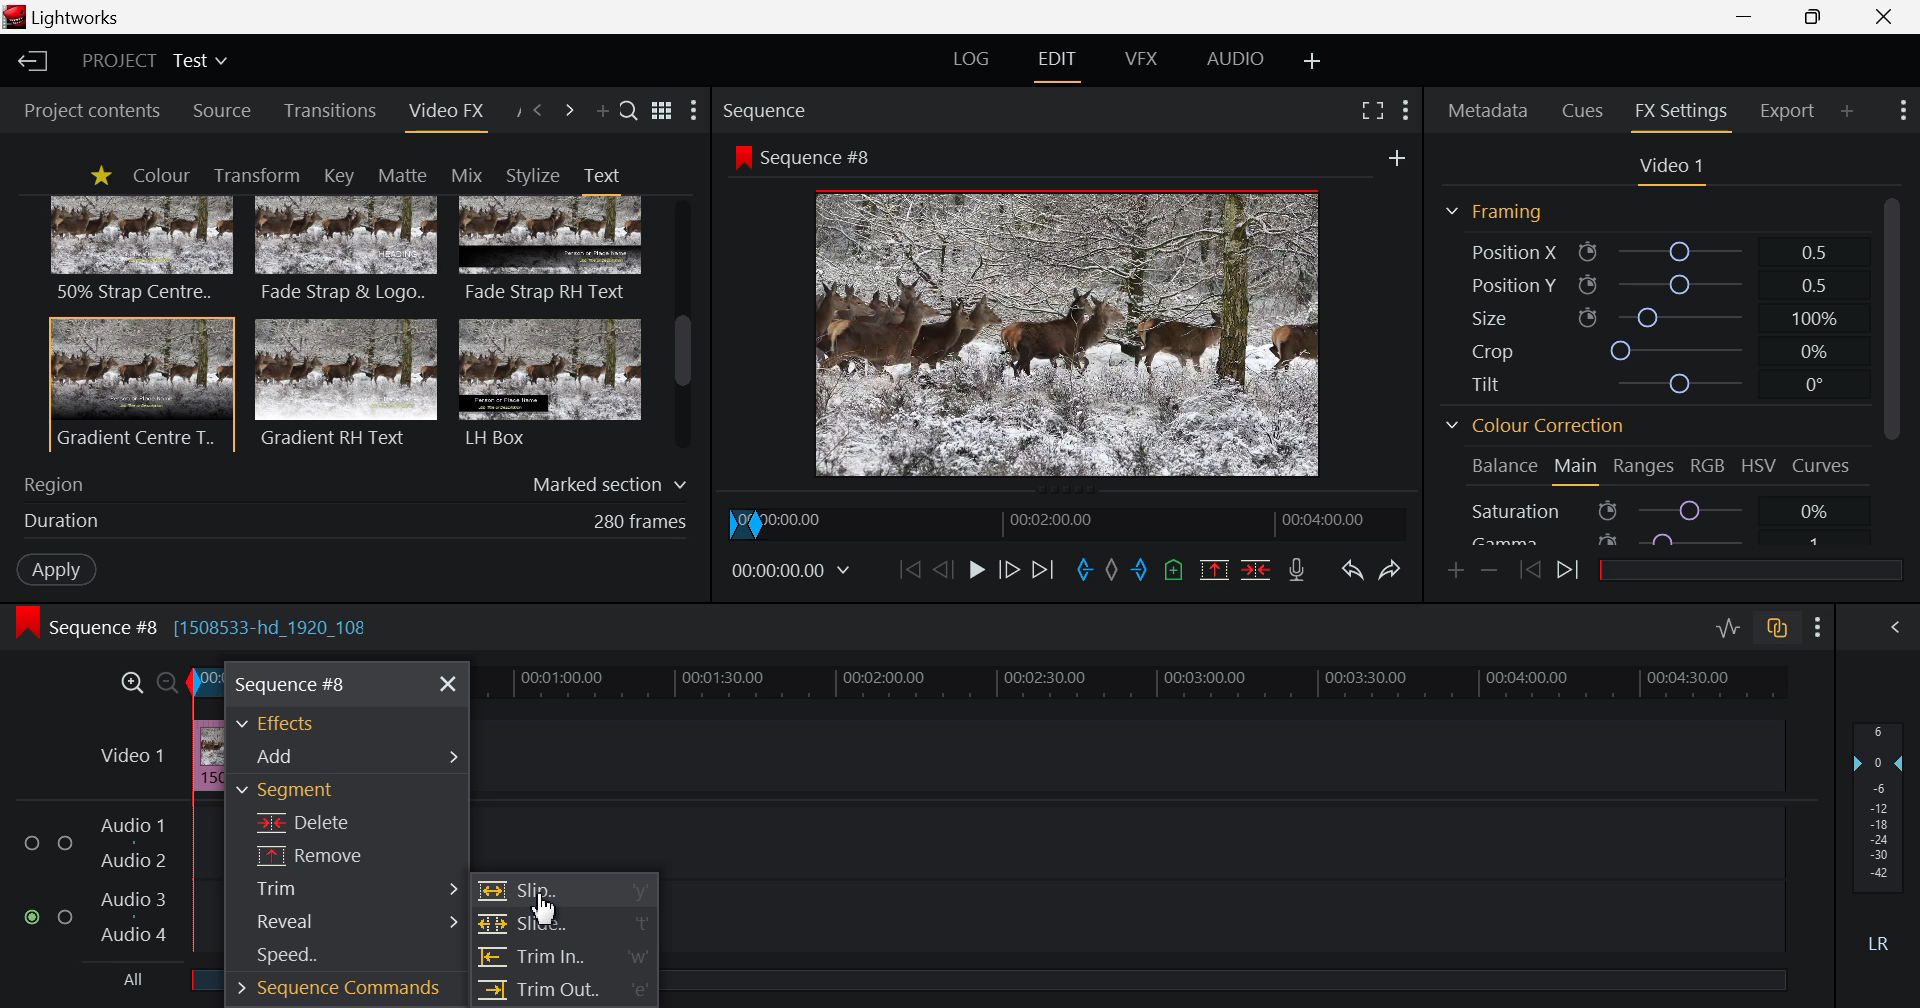 The height and width of the screenshot is (1008, 1920). Describe the element at coordinates (1530, 570) in the screenshot. I see `Previous keyframe` at that location.